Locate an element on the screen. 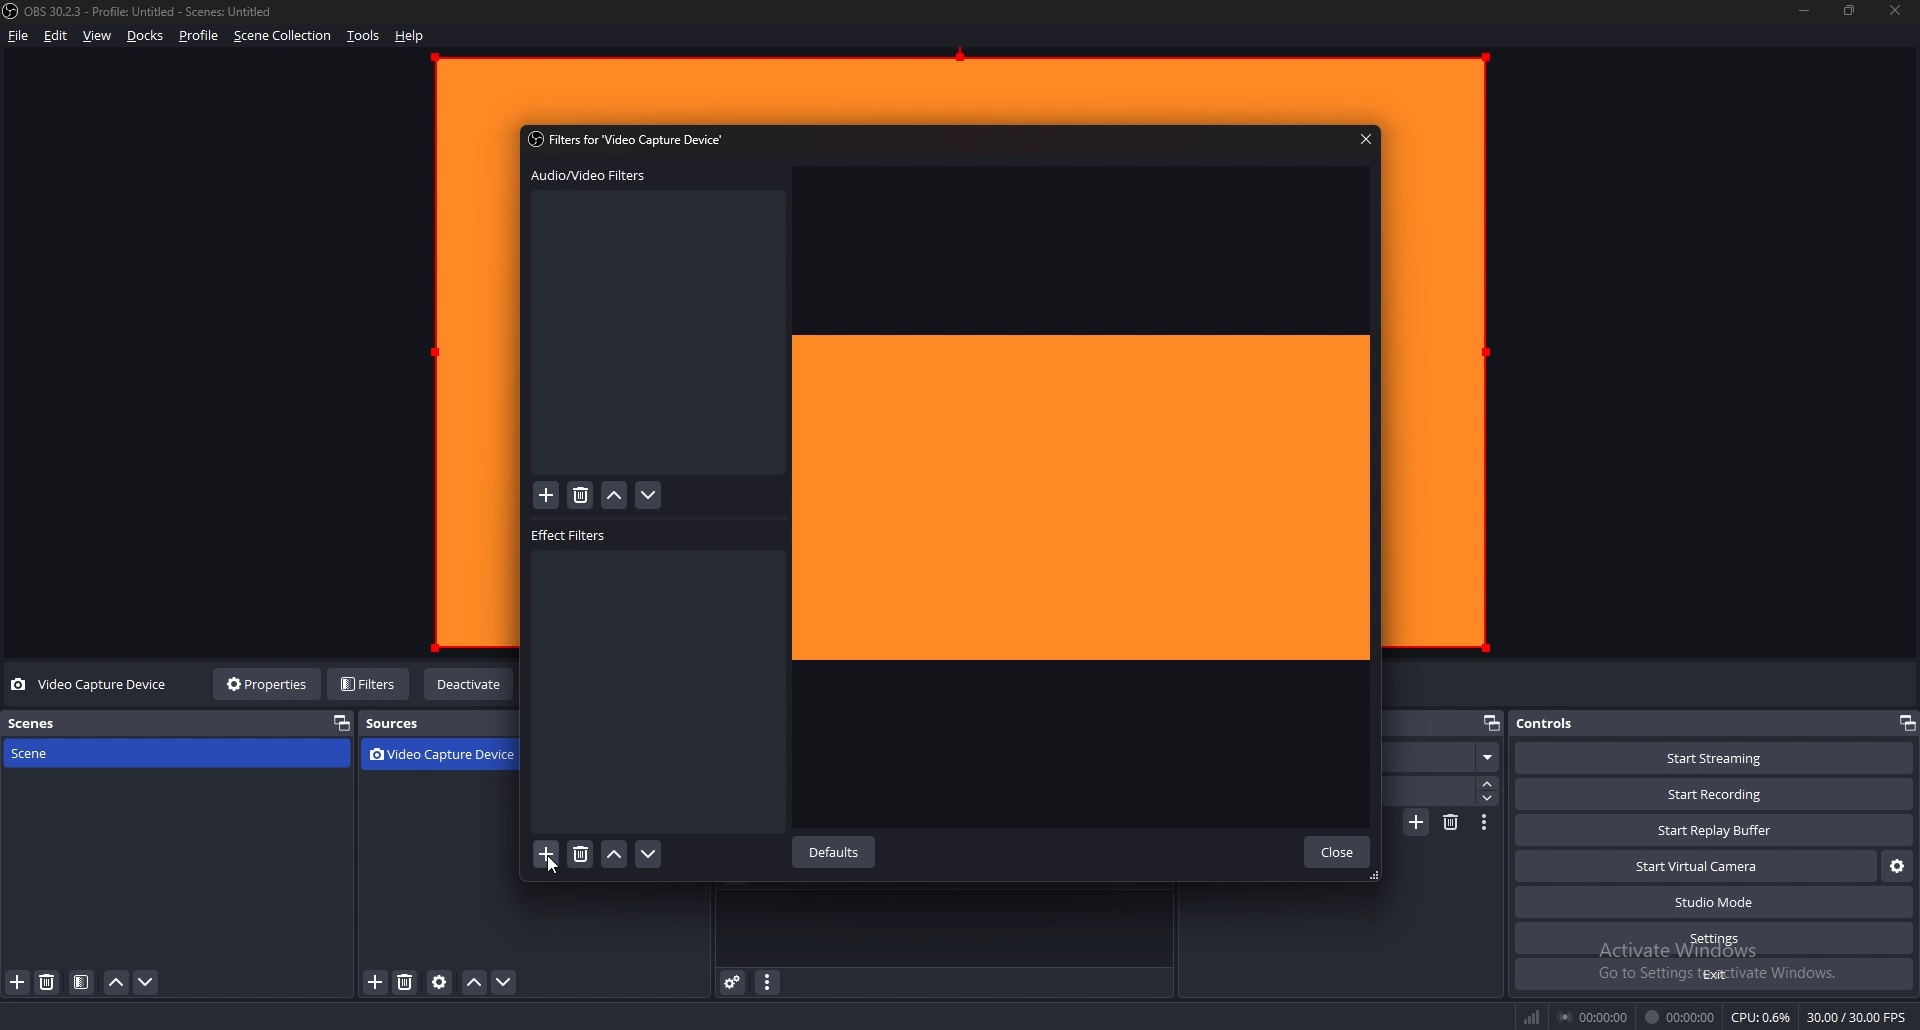  settings is located at coordinates (1714, 939).